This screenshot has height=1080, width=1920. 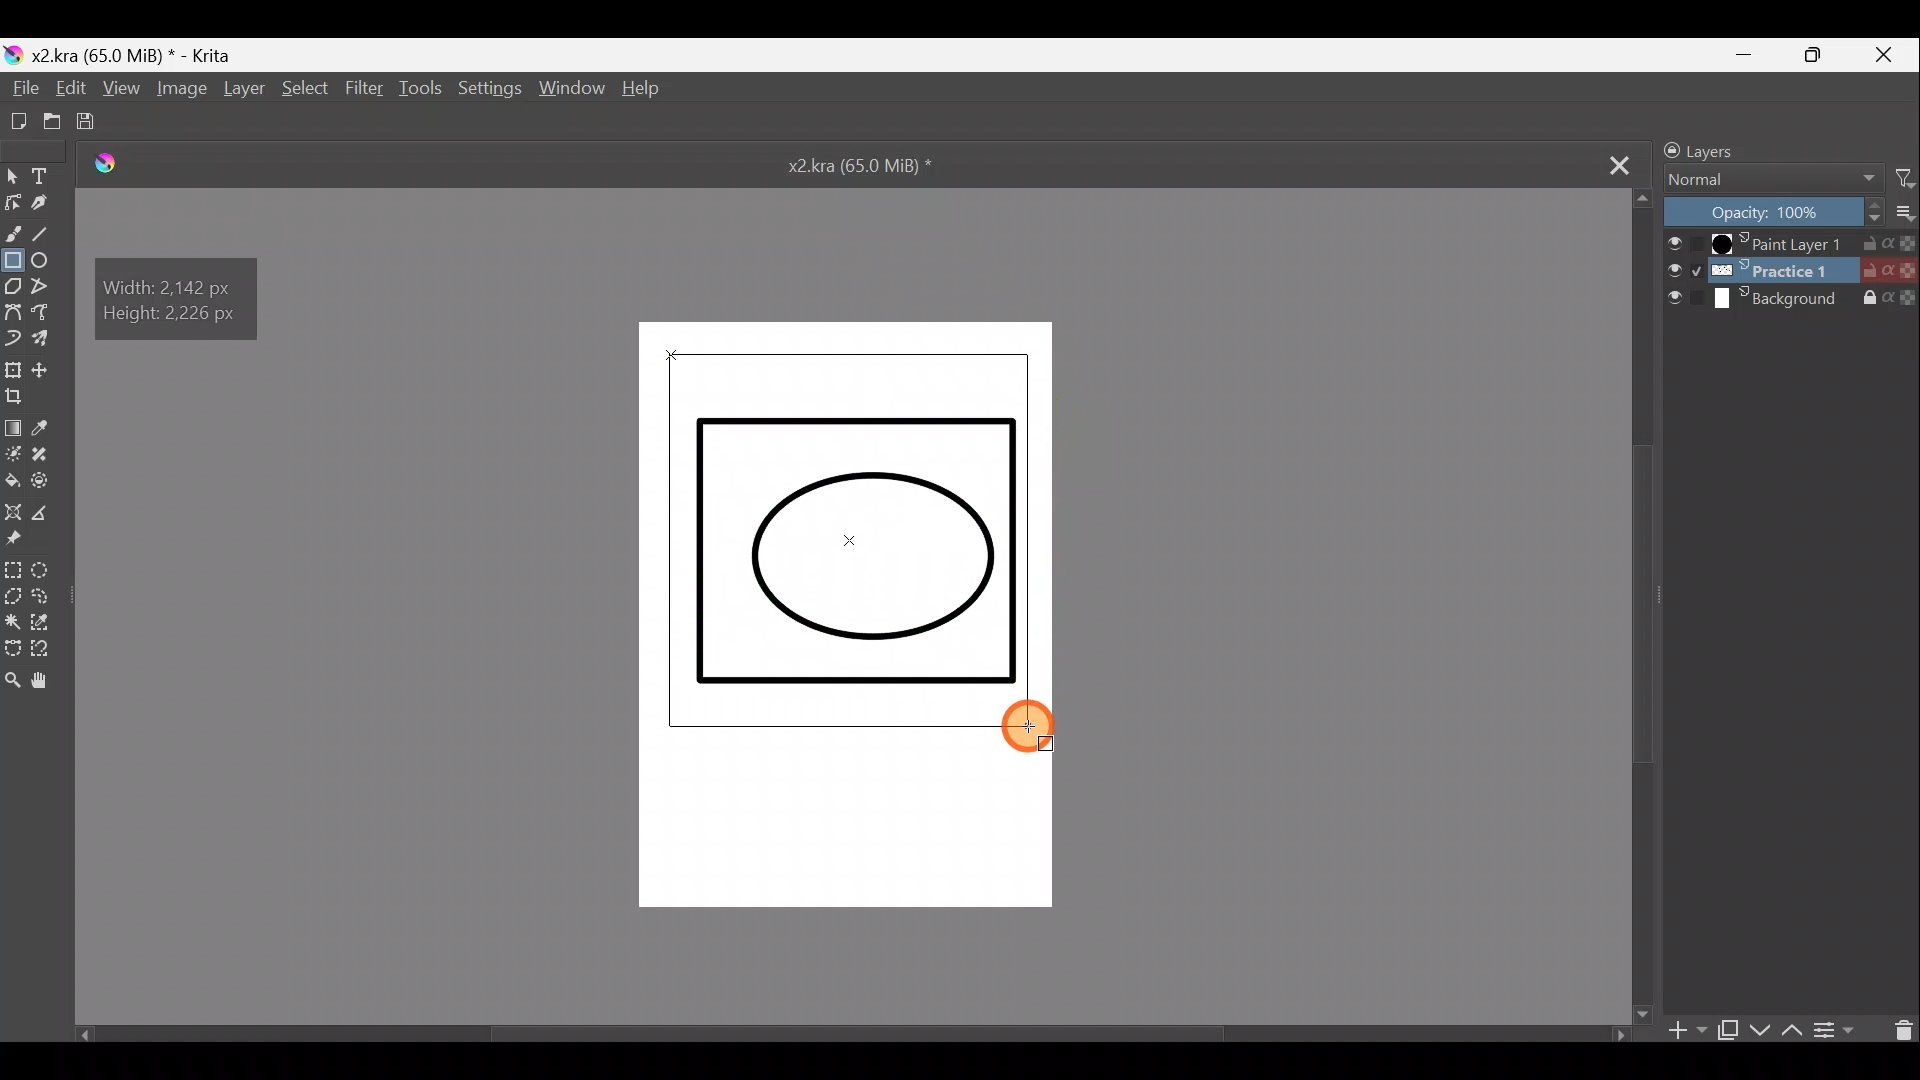 I want to click on x2.kra (65.0 MiB) *, so click(x=859, y=169).